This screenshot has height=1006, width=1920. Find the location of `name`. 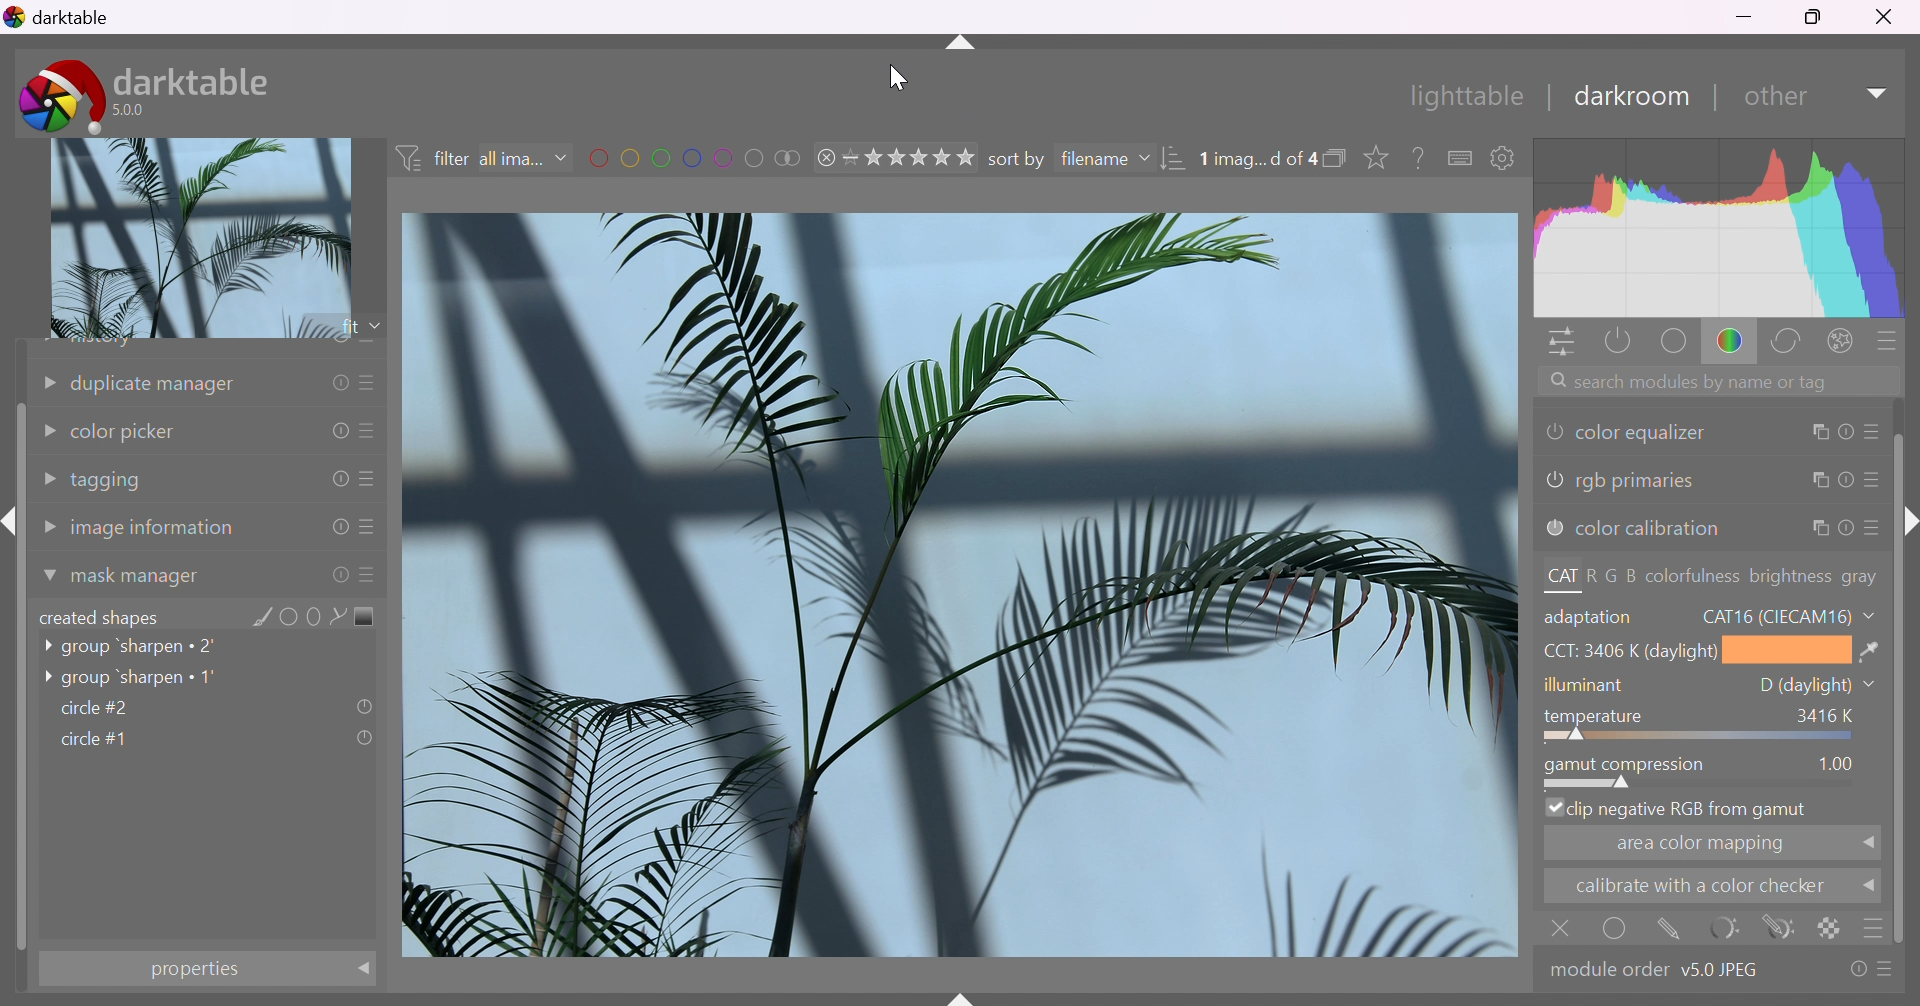

name is located at coordinates (969, 997).